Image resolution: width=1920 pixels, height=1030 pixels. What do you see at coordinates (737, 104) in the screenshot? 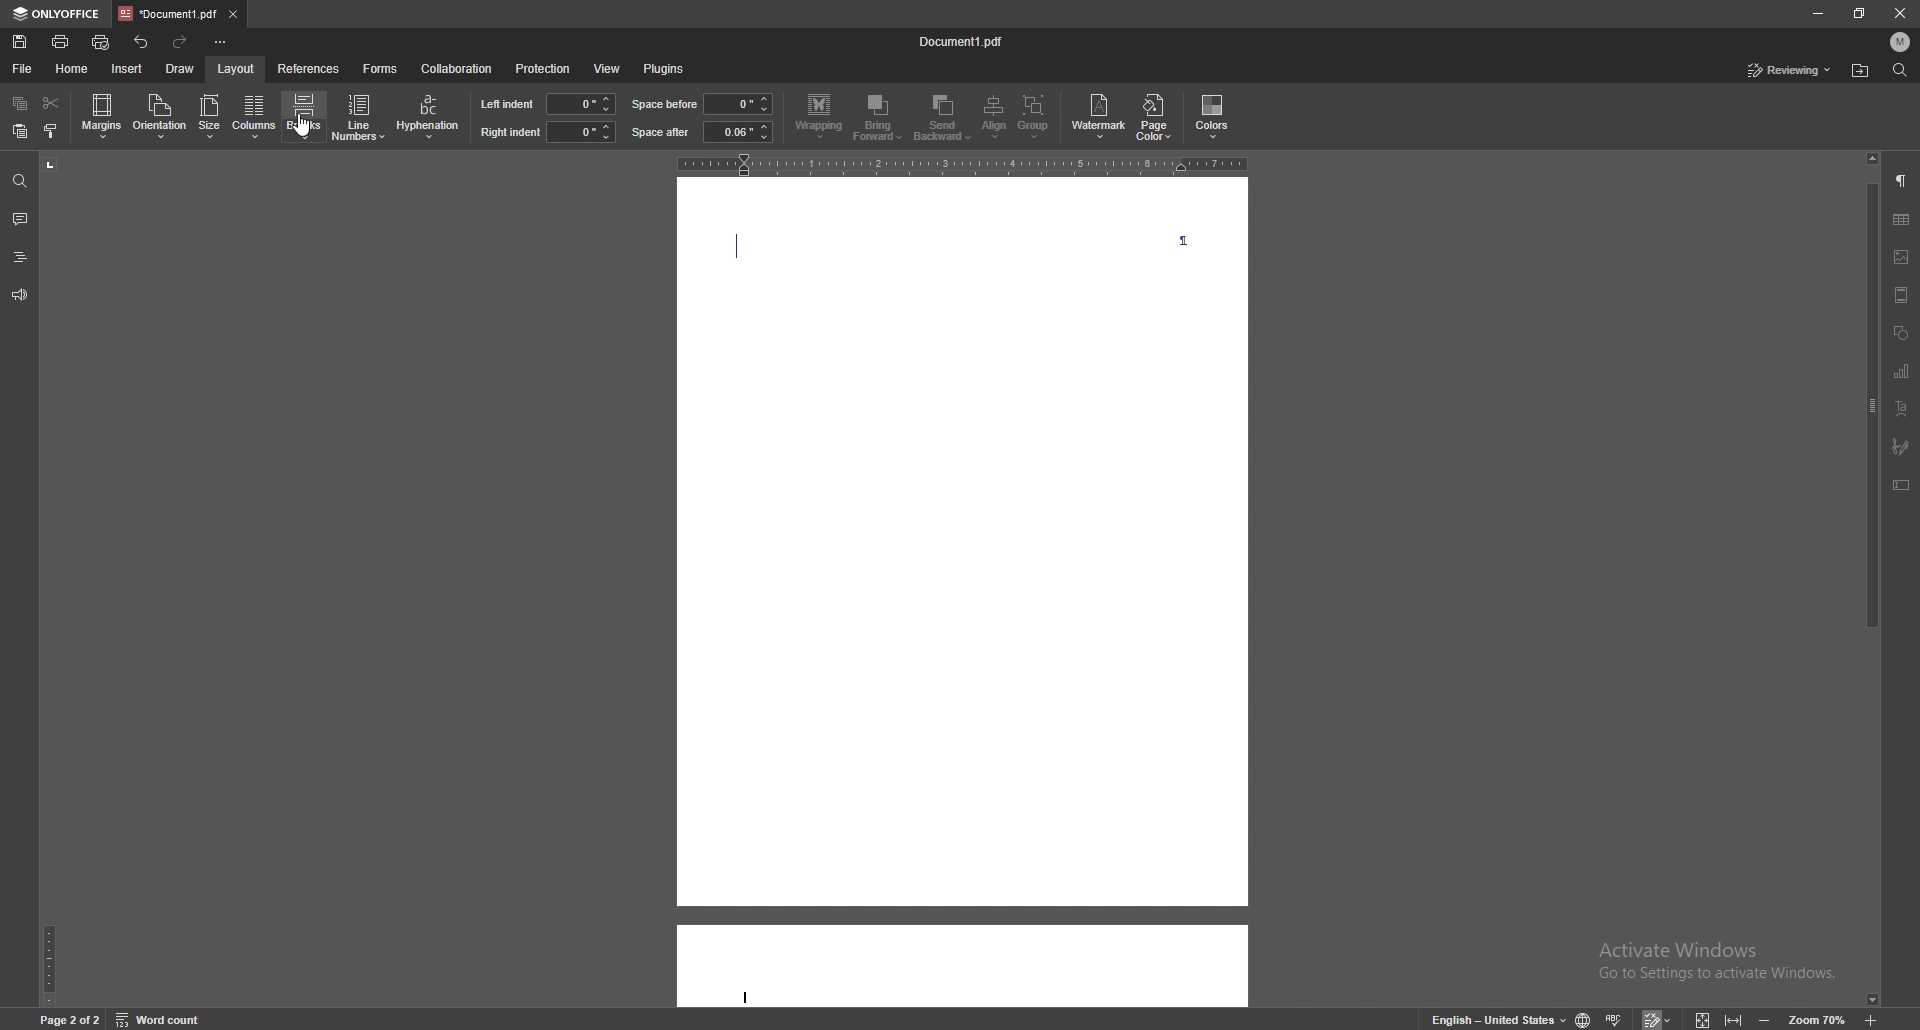
I see `space before` at bounding box center [737, 104].